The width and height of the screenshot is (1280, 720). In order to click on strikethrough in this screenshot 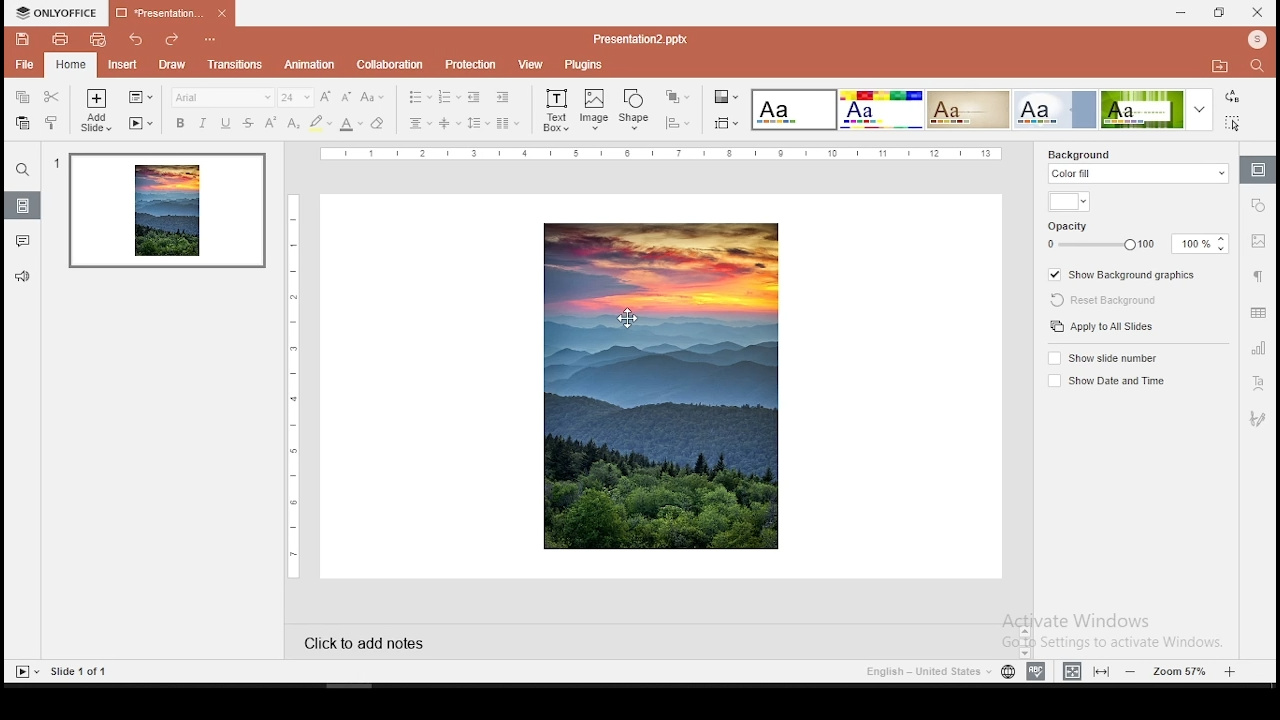, I will do `click(249, 121)`.